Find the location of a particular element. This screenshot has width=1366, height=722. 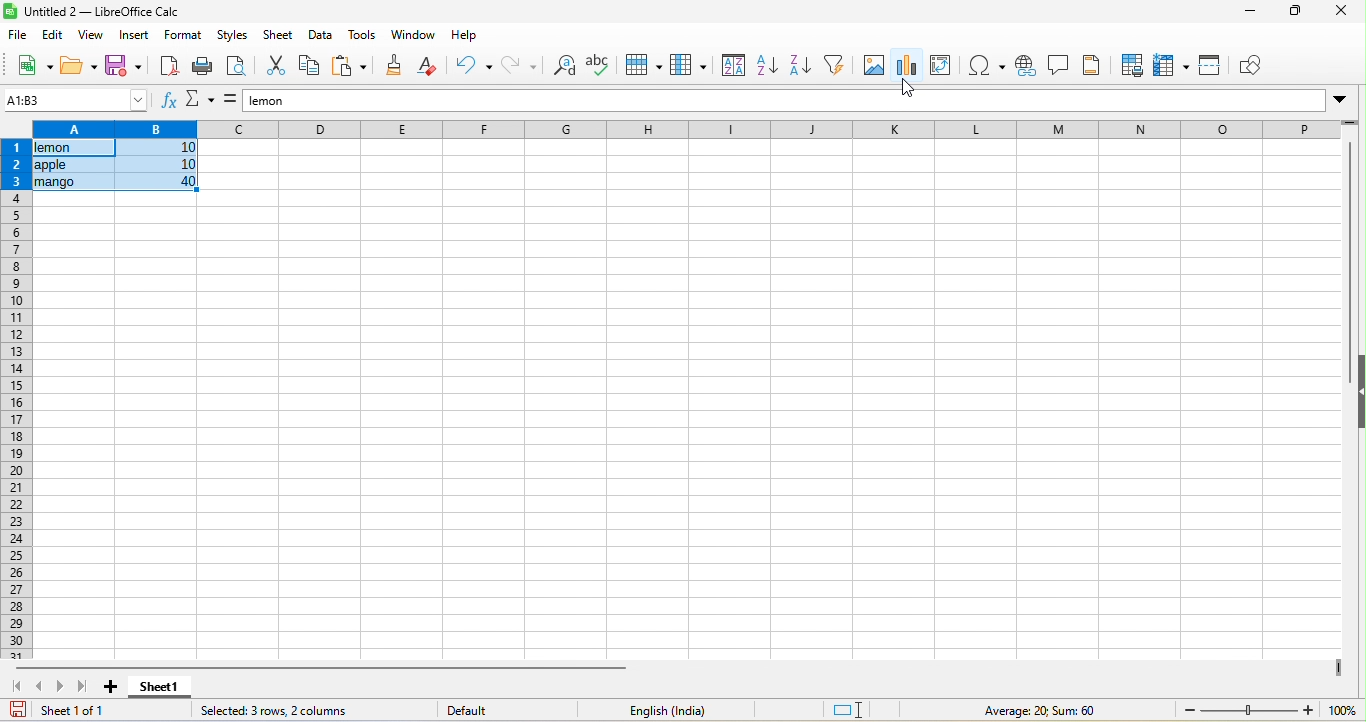

Drop-down  is located at coordinates (1340, 100).